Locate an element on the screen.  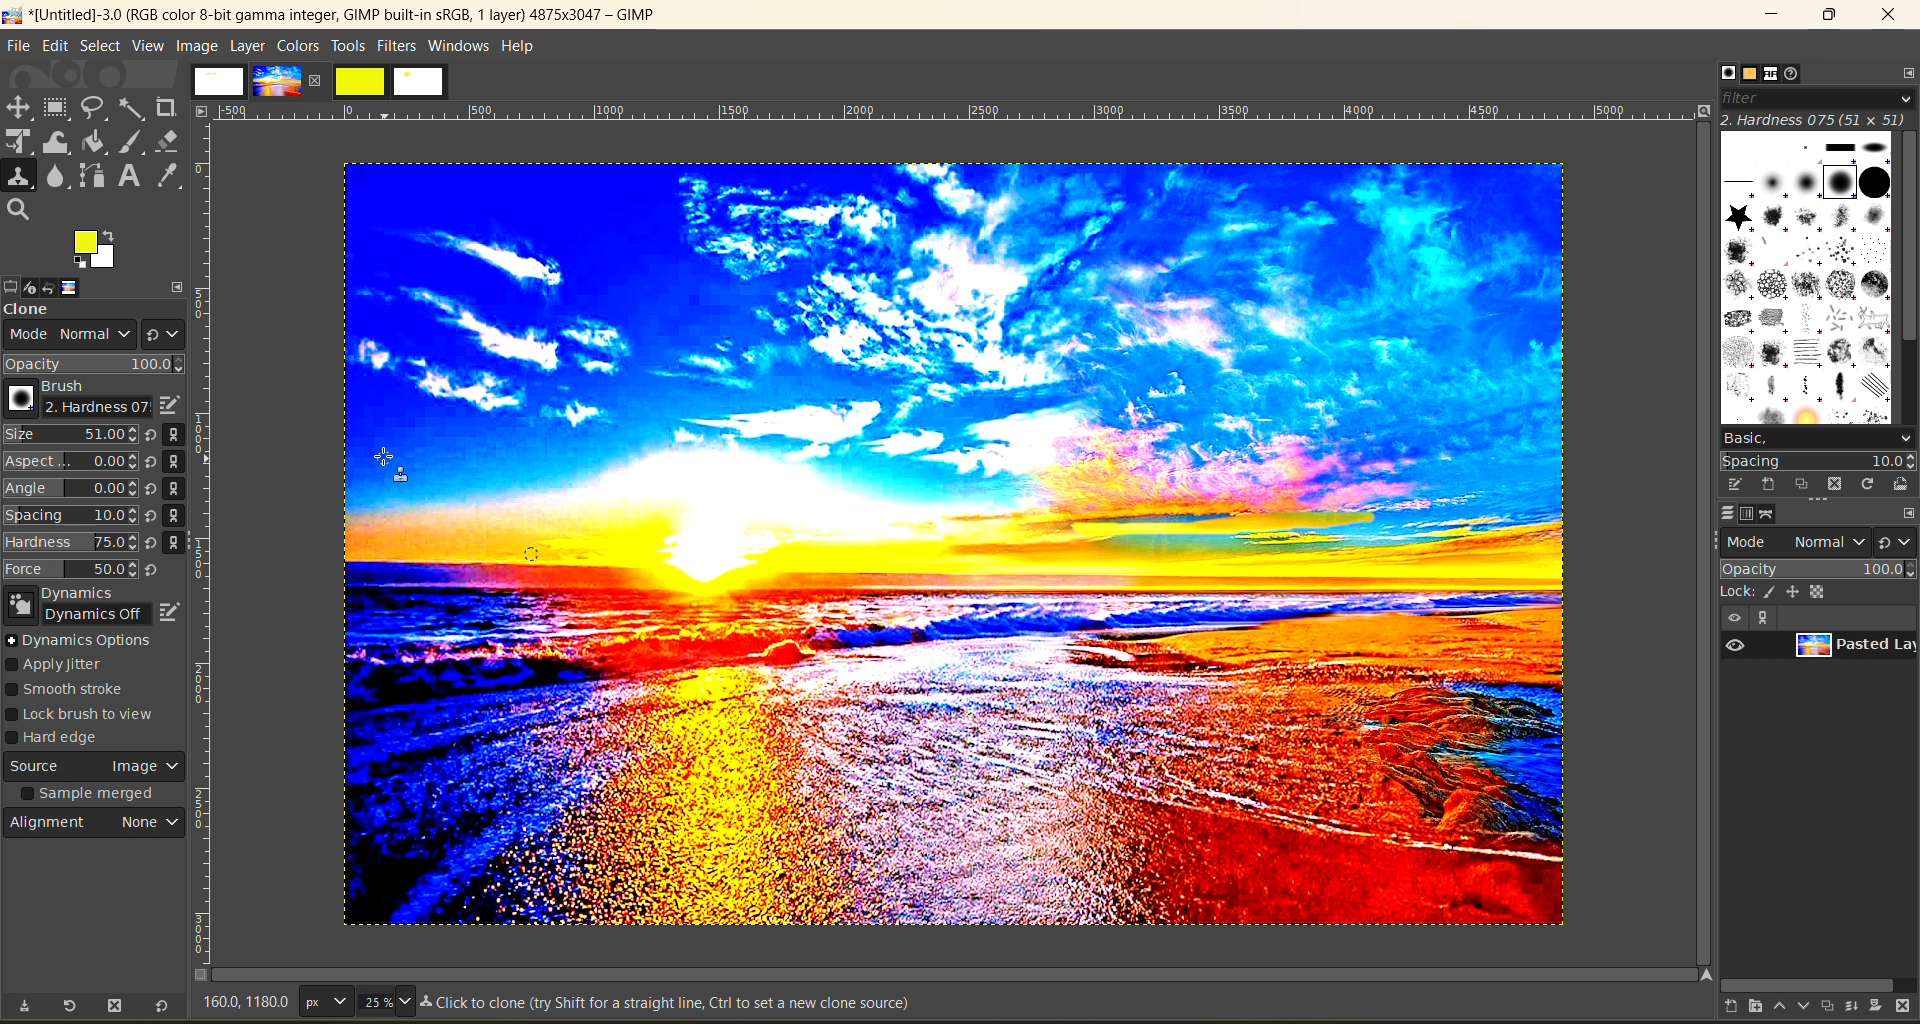
ruler is located at coordinates (963, 112).